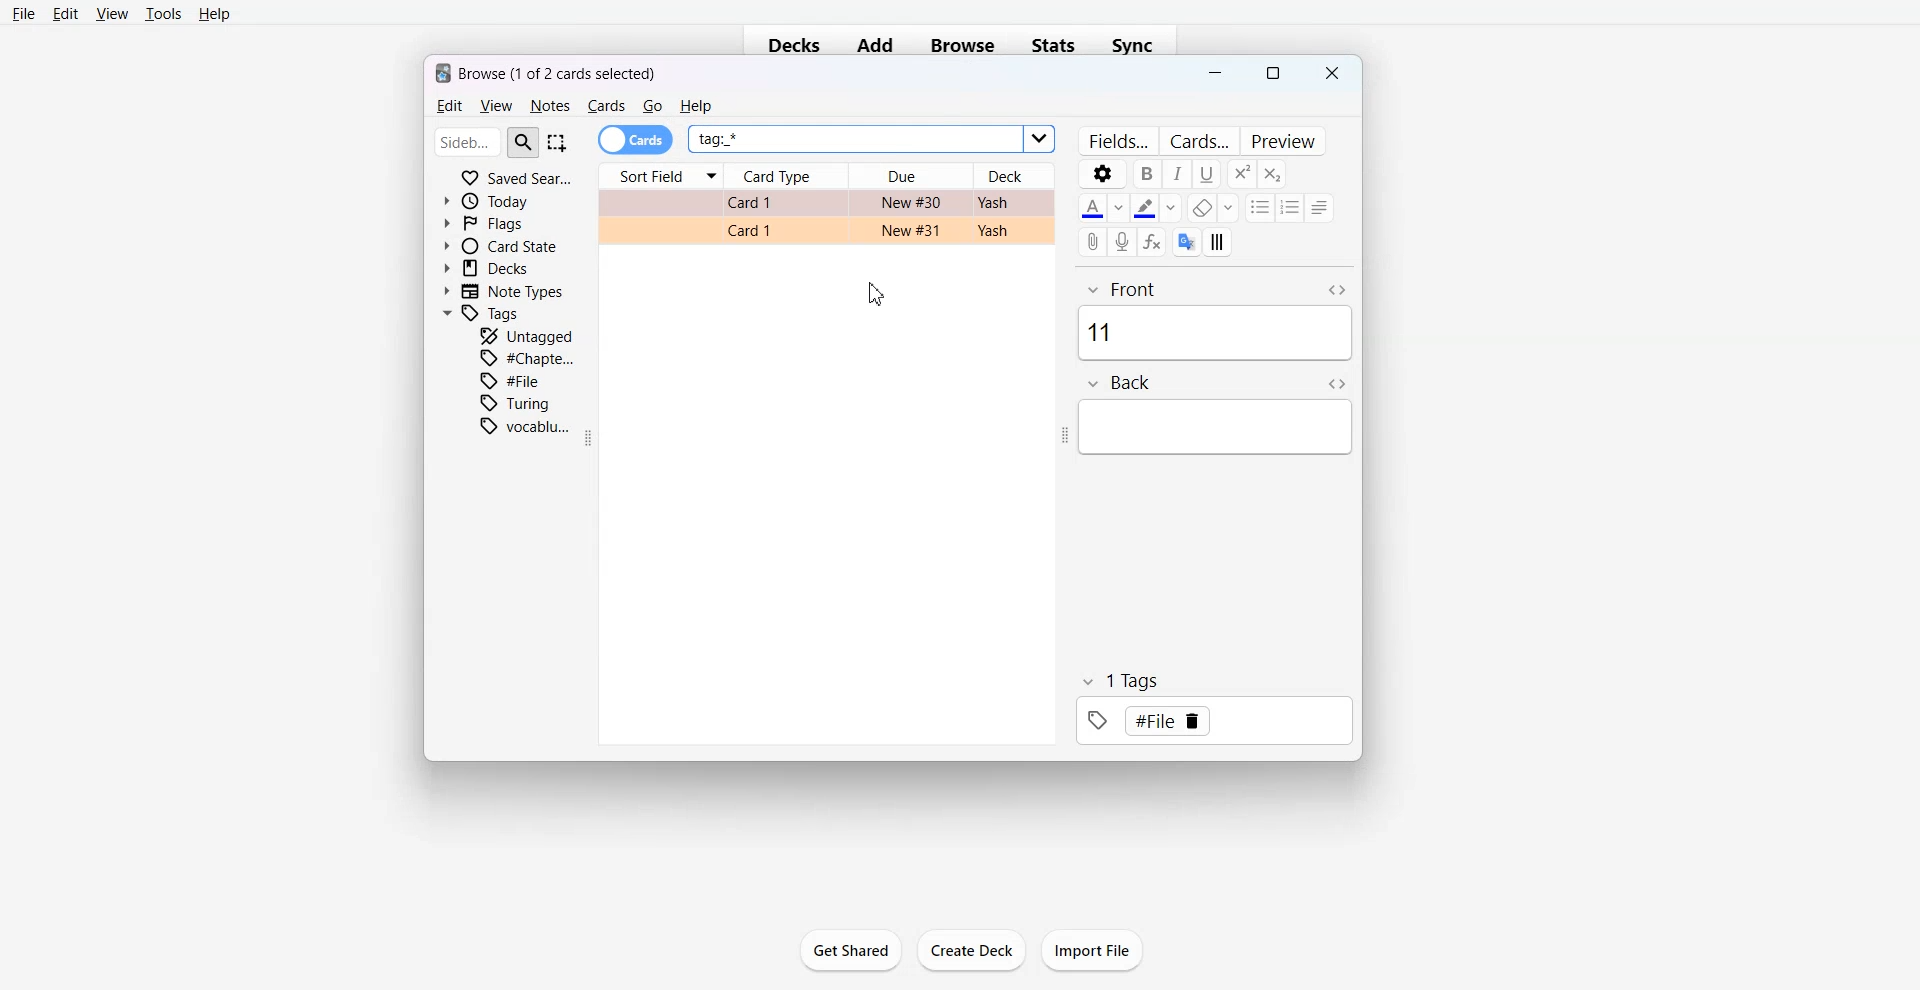 The width and height of the screenshot is (1920, 990). I want to click on Italic, so click(1178, 173).